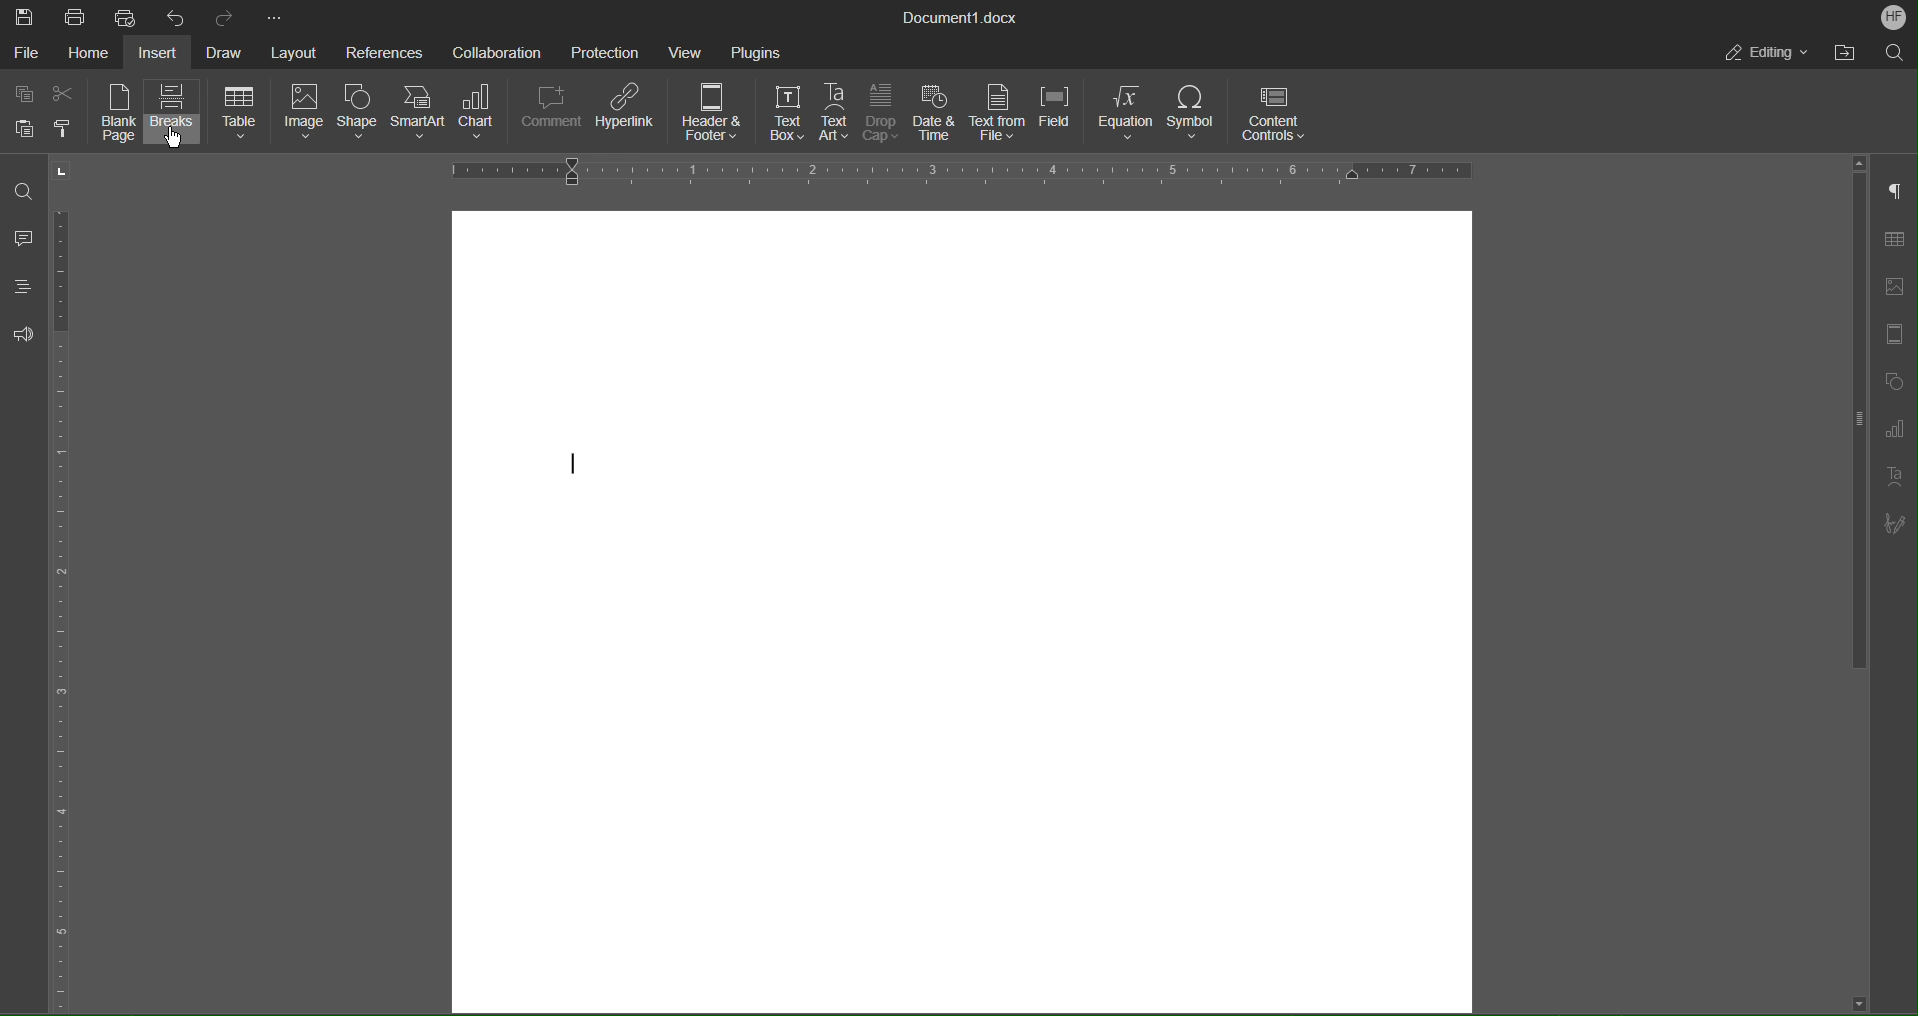 The width and height of the screenshot is (1918, 1016). I want to click on Protection, so click(598, 48).